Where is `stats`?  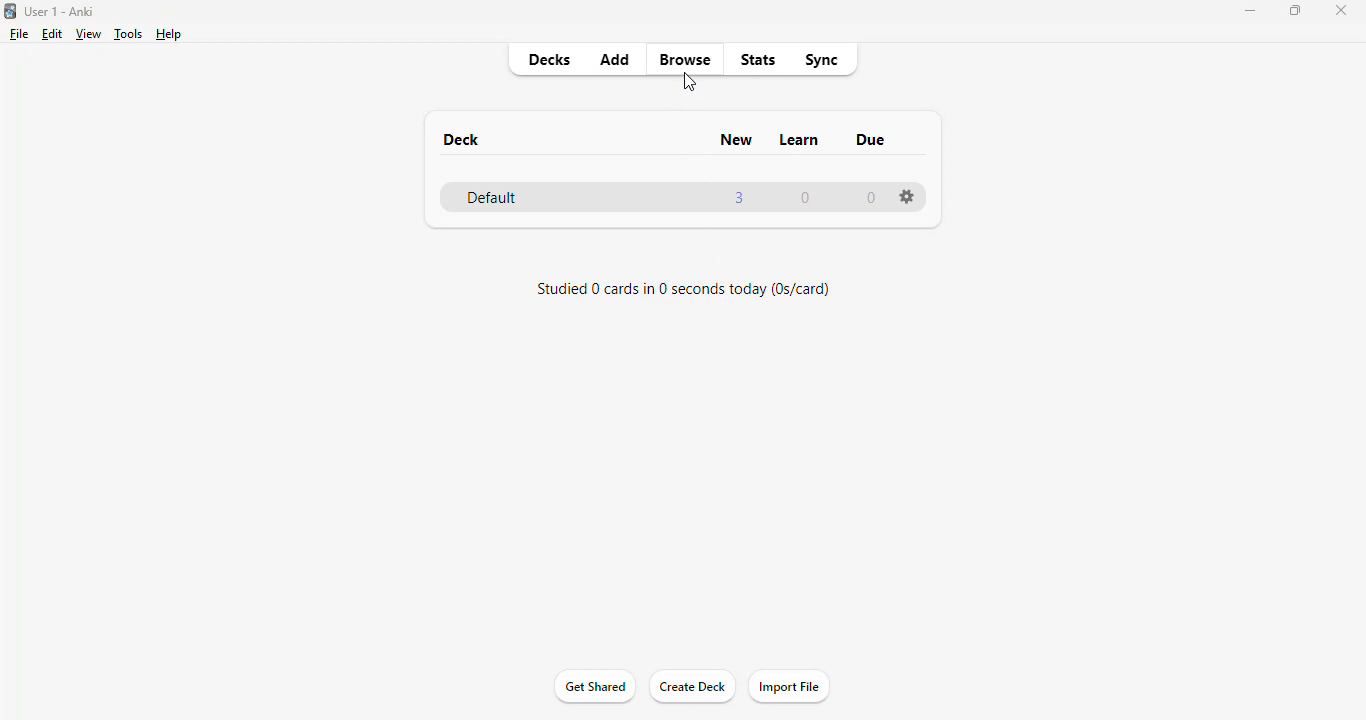
stats is located at coordinates (759, 60).